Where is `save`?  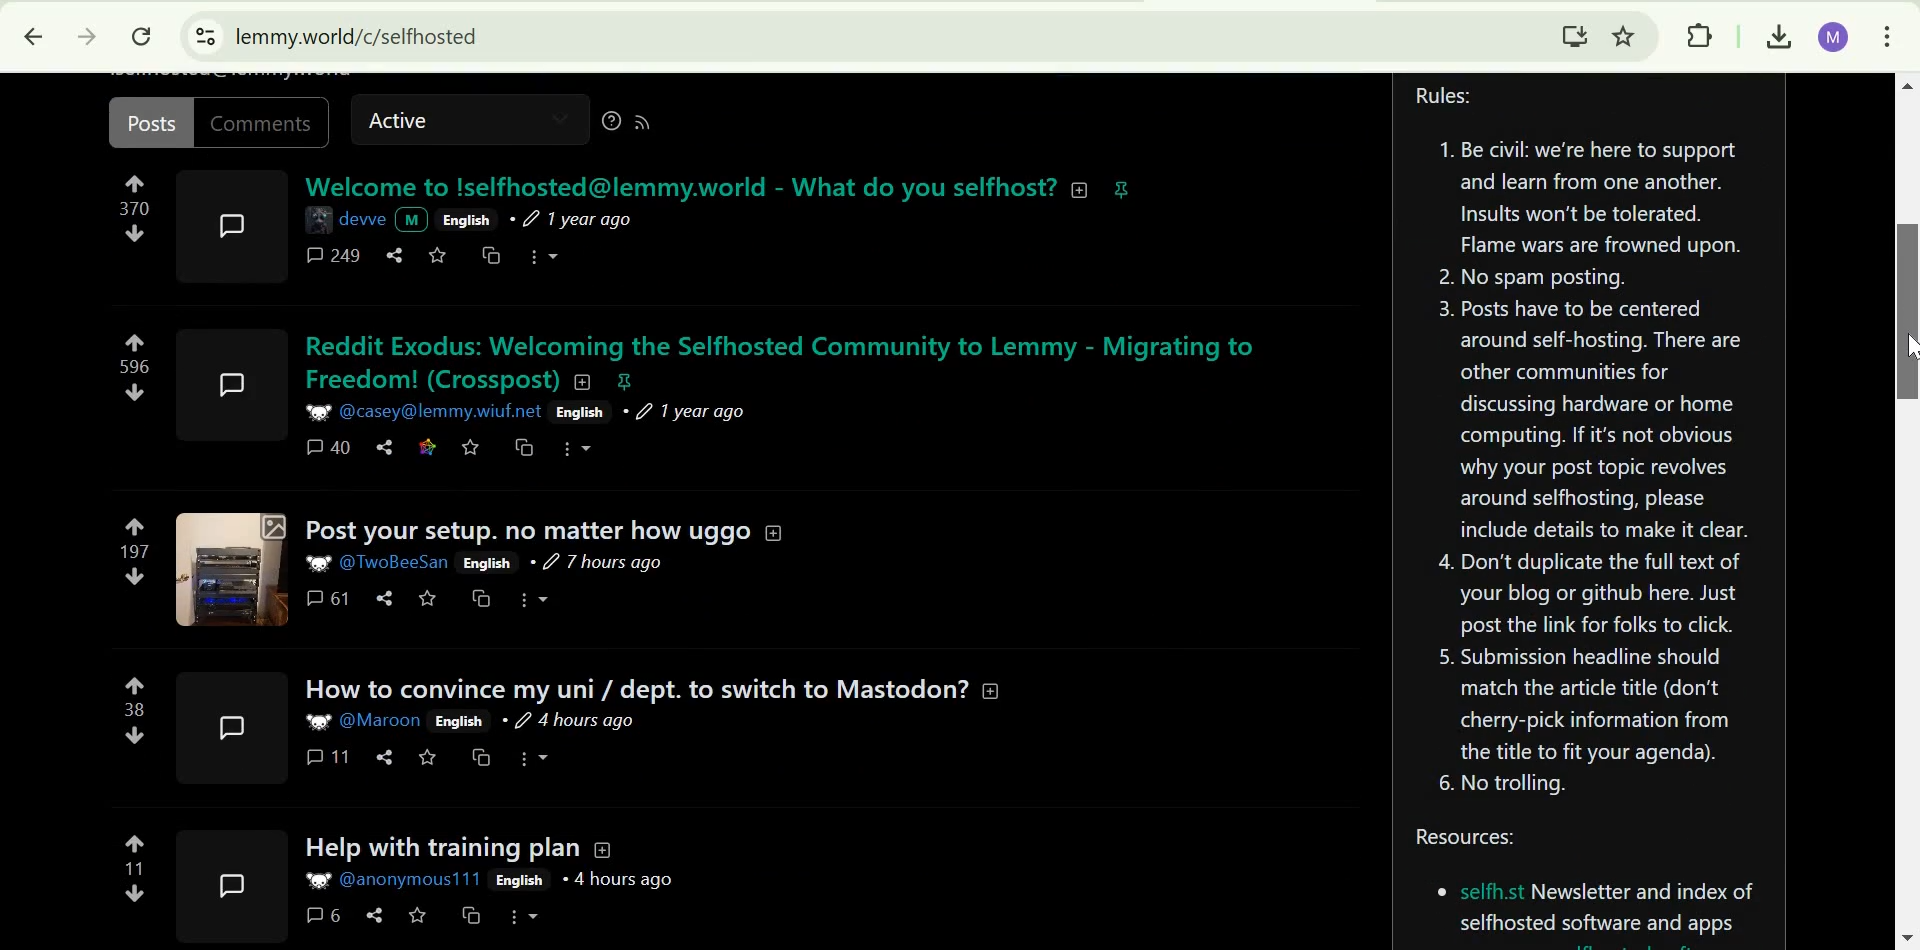
save is located at coordinates (429, 758).